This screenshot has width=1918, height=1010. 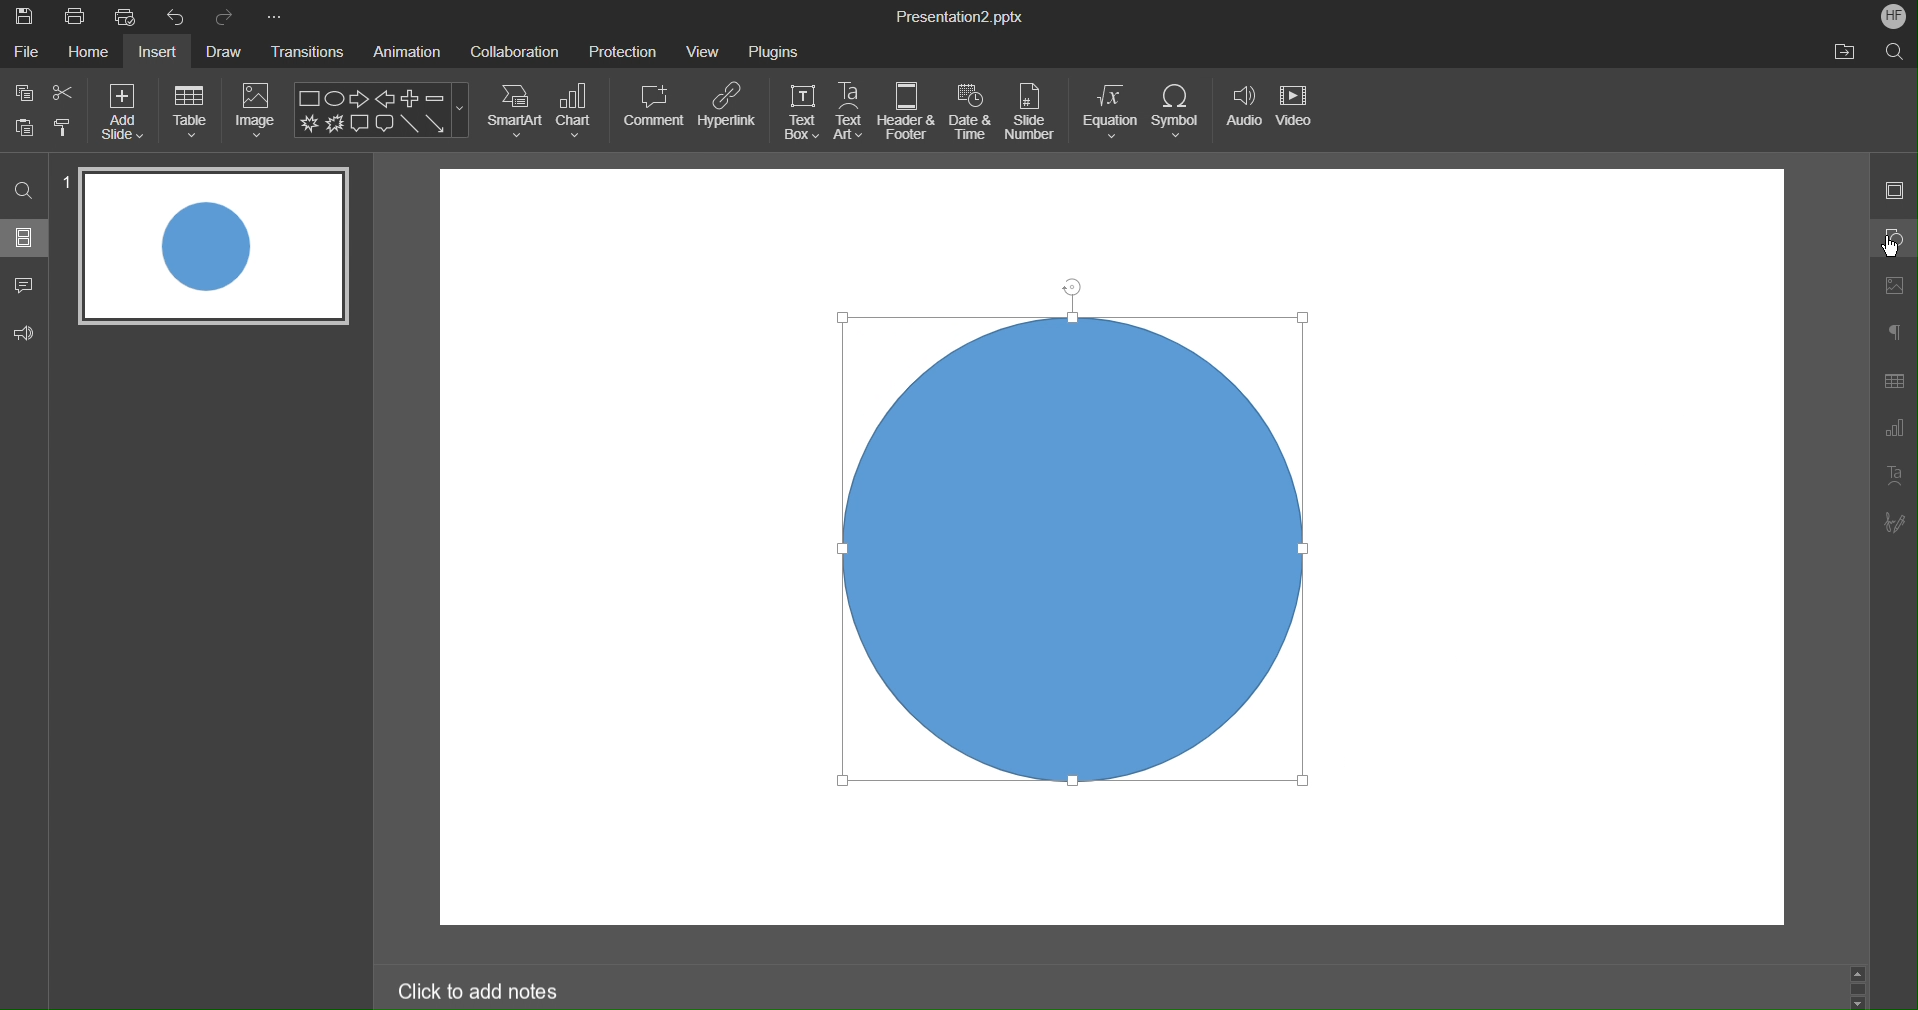 I want to click on Copy, so click(x=22, y=92).